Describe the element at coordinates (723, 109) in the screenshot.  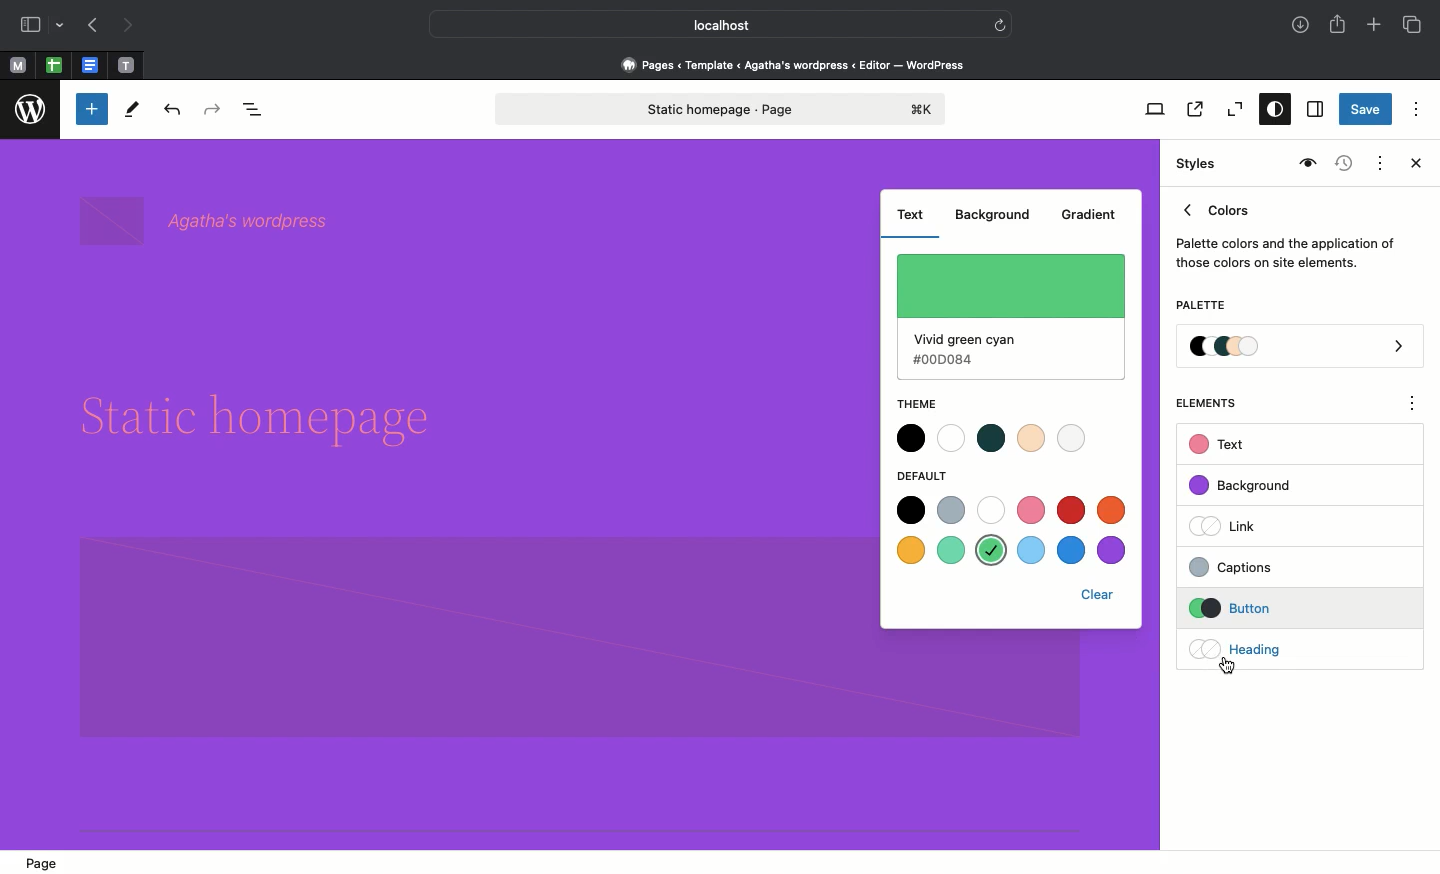
I see `Static homepage` at that location.